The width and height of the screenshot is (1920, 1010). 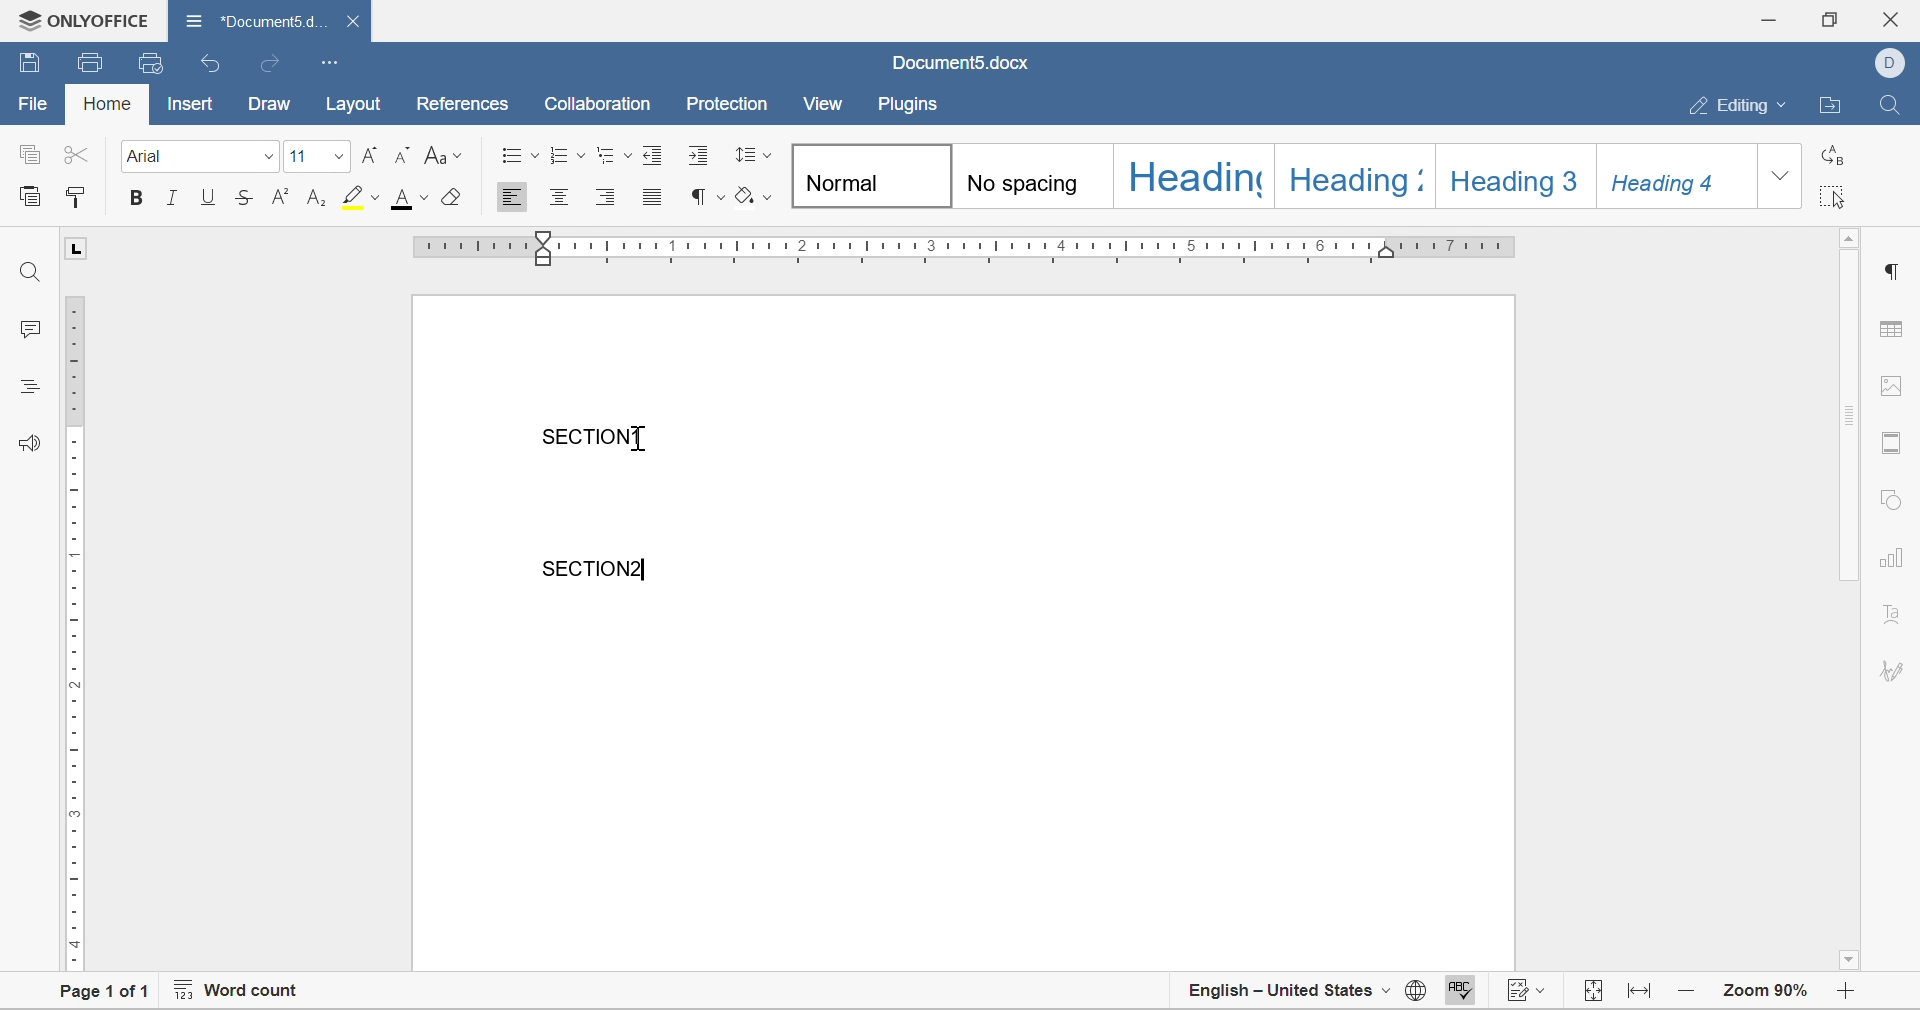 What do you see at coordinates (824, 103) in the screenshot?
I see `view` at bounding box center [824, 103].